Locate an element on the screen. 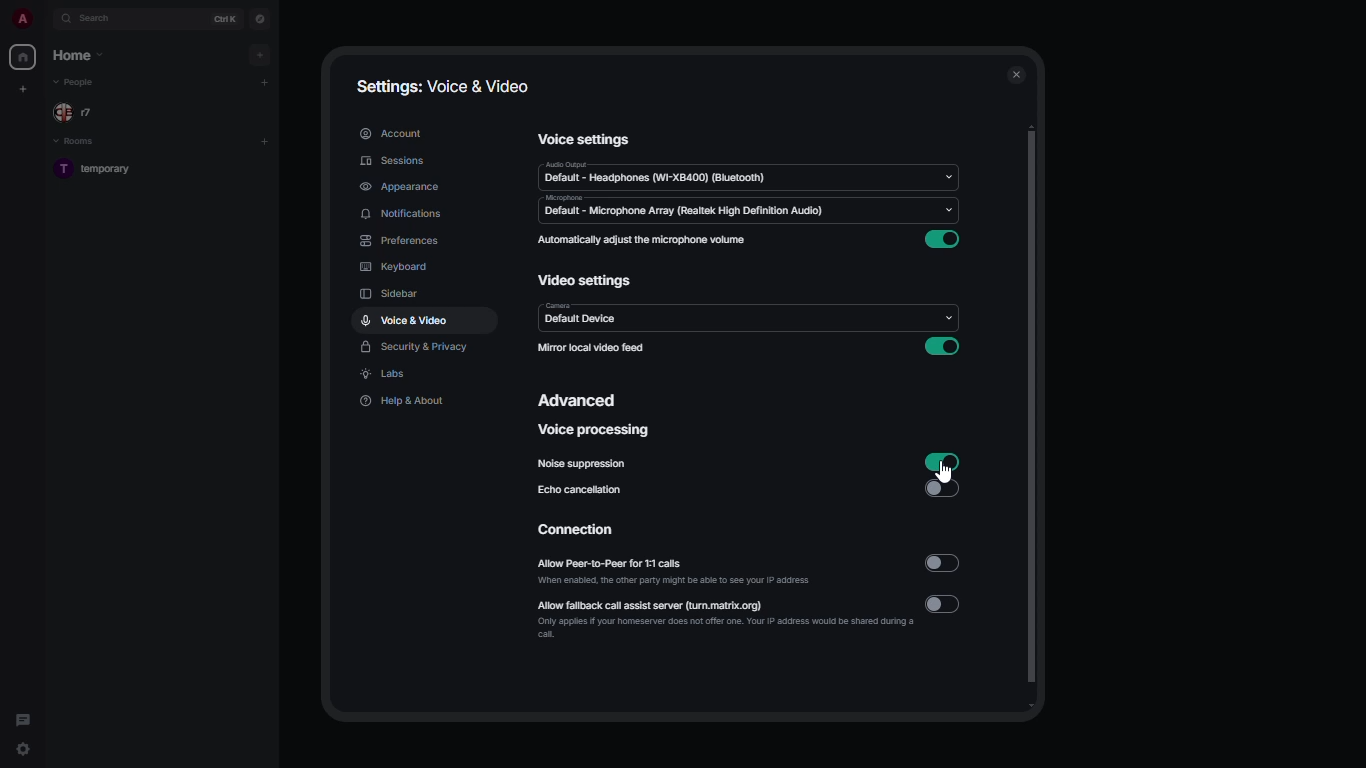 This screenshot has height=768, width=1366. connection is located at coordinates (574, 529).